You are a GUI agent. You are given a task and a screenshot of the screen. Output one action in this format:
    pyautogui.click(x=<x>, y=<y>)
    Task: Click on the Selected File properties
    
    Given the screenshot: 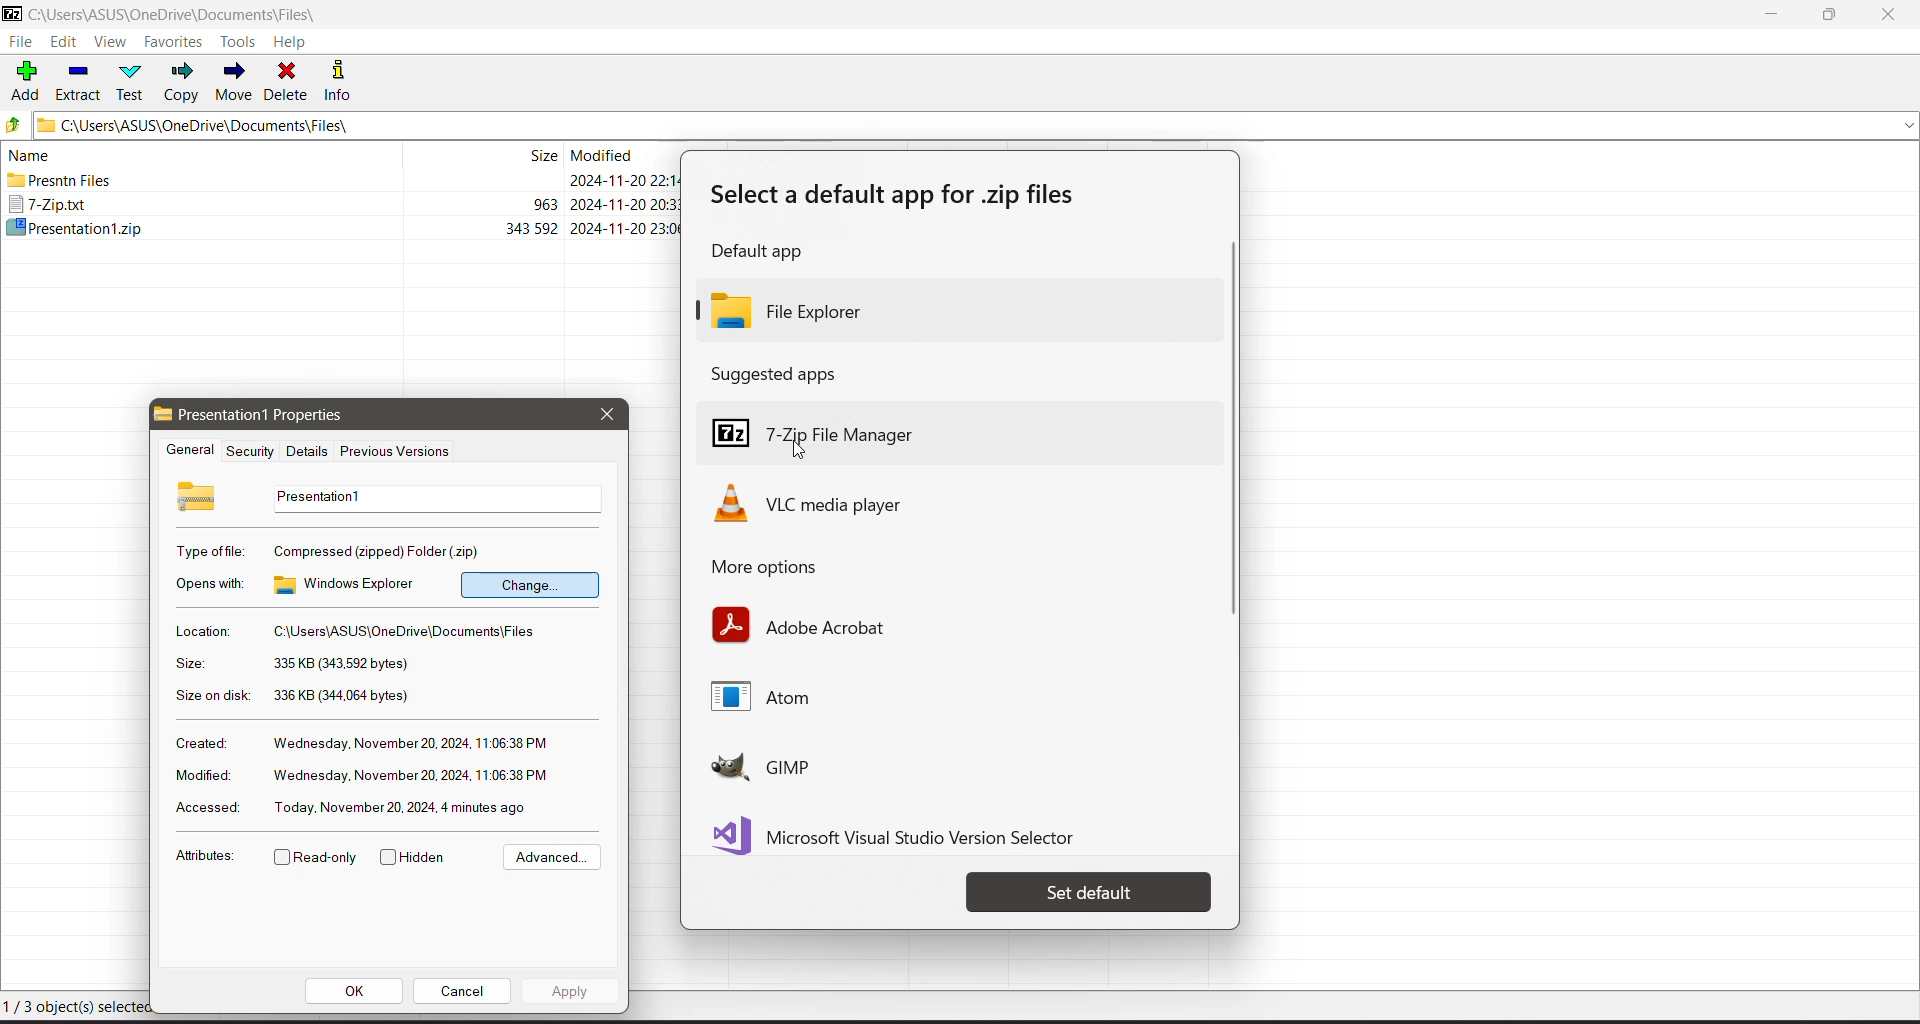 What is the action you would take?
    pyautogui.click(x=278, y=415)
    